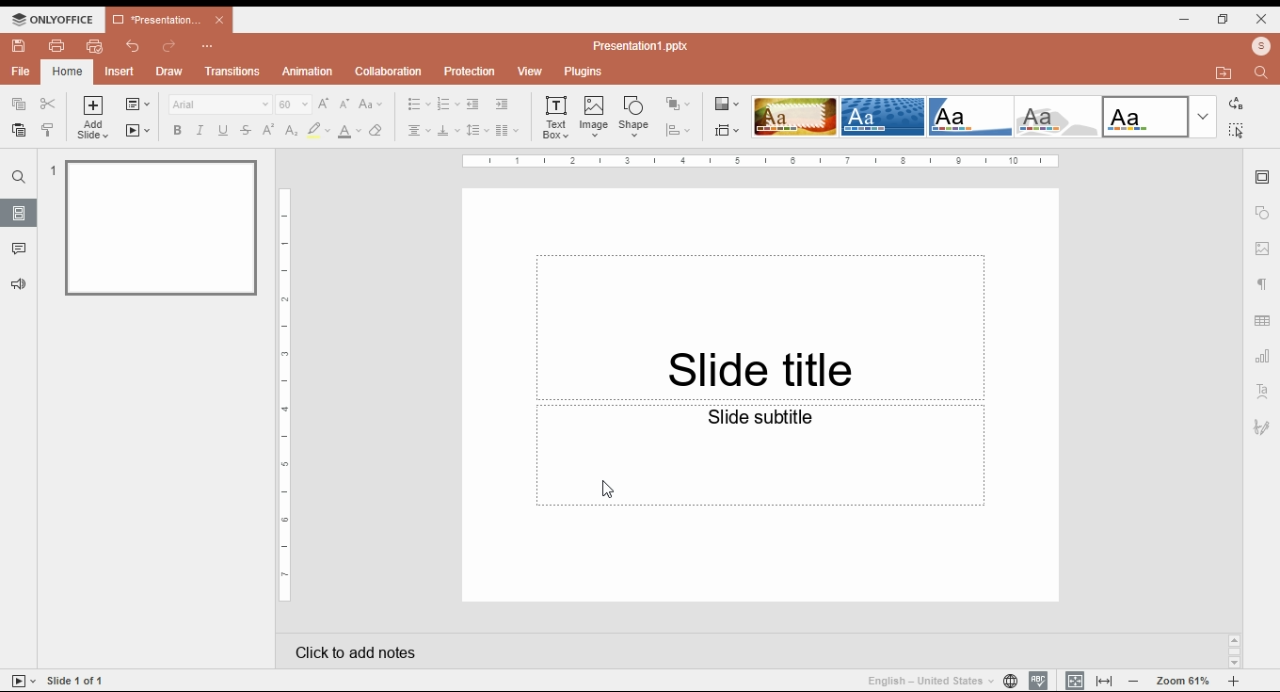 The image size is (1280, 692). What do you see at coordinates (371, 104) in the screenshot?
I see `change case` at bounding box center [371, 104].